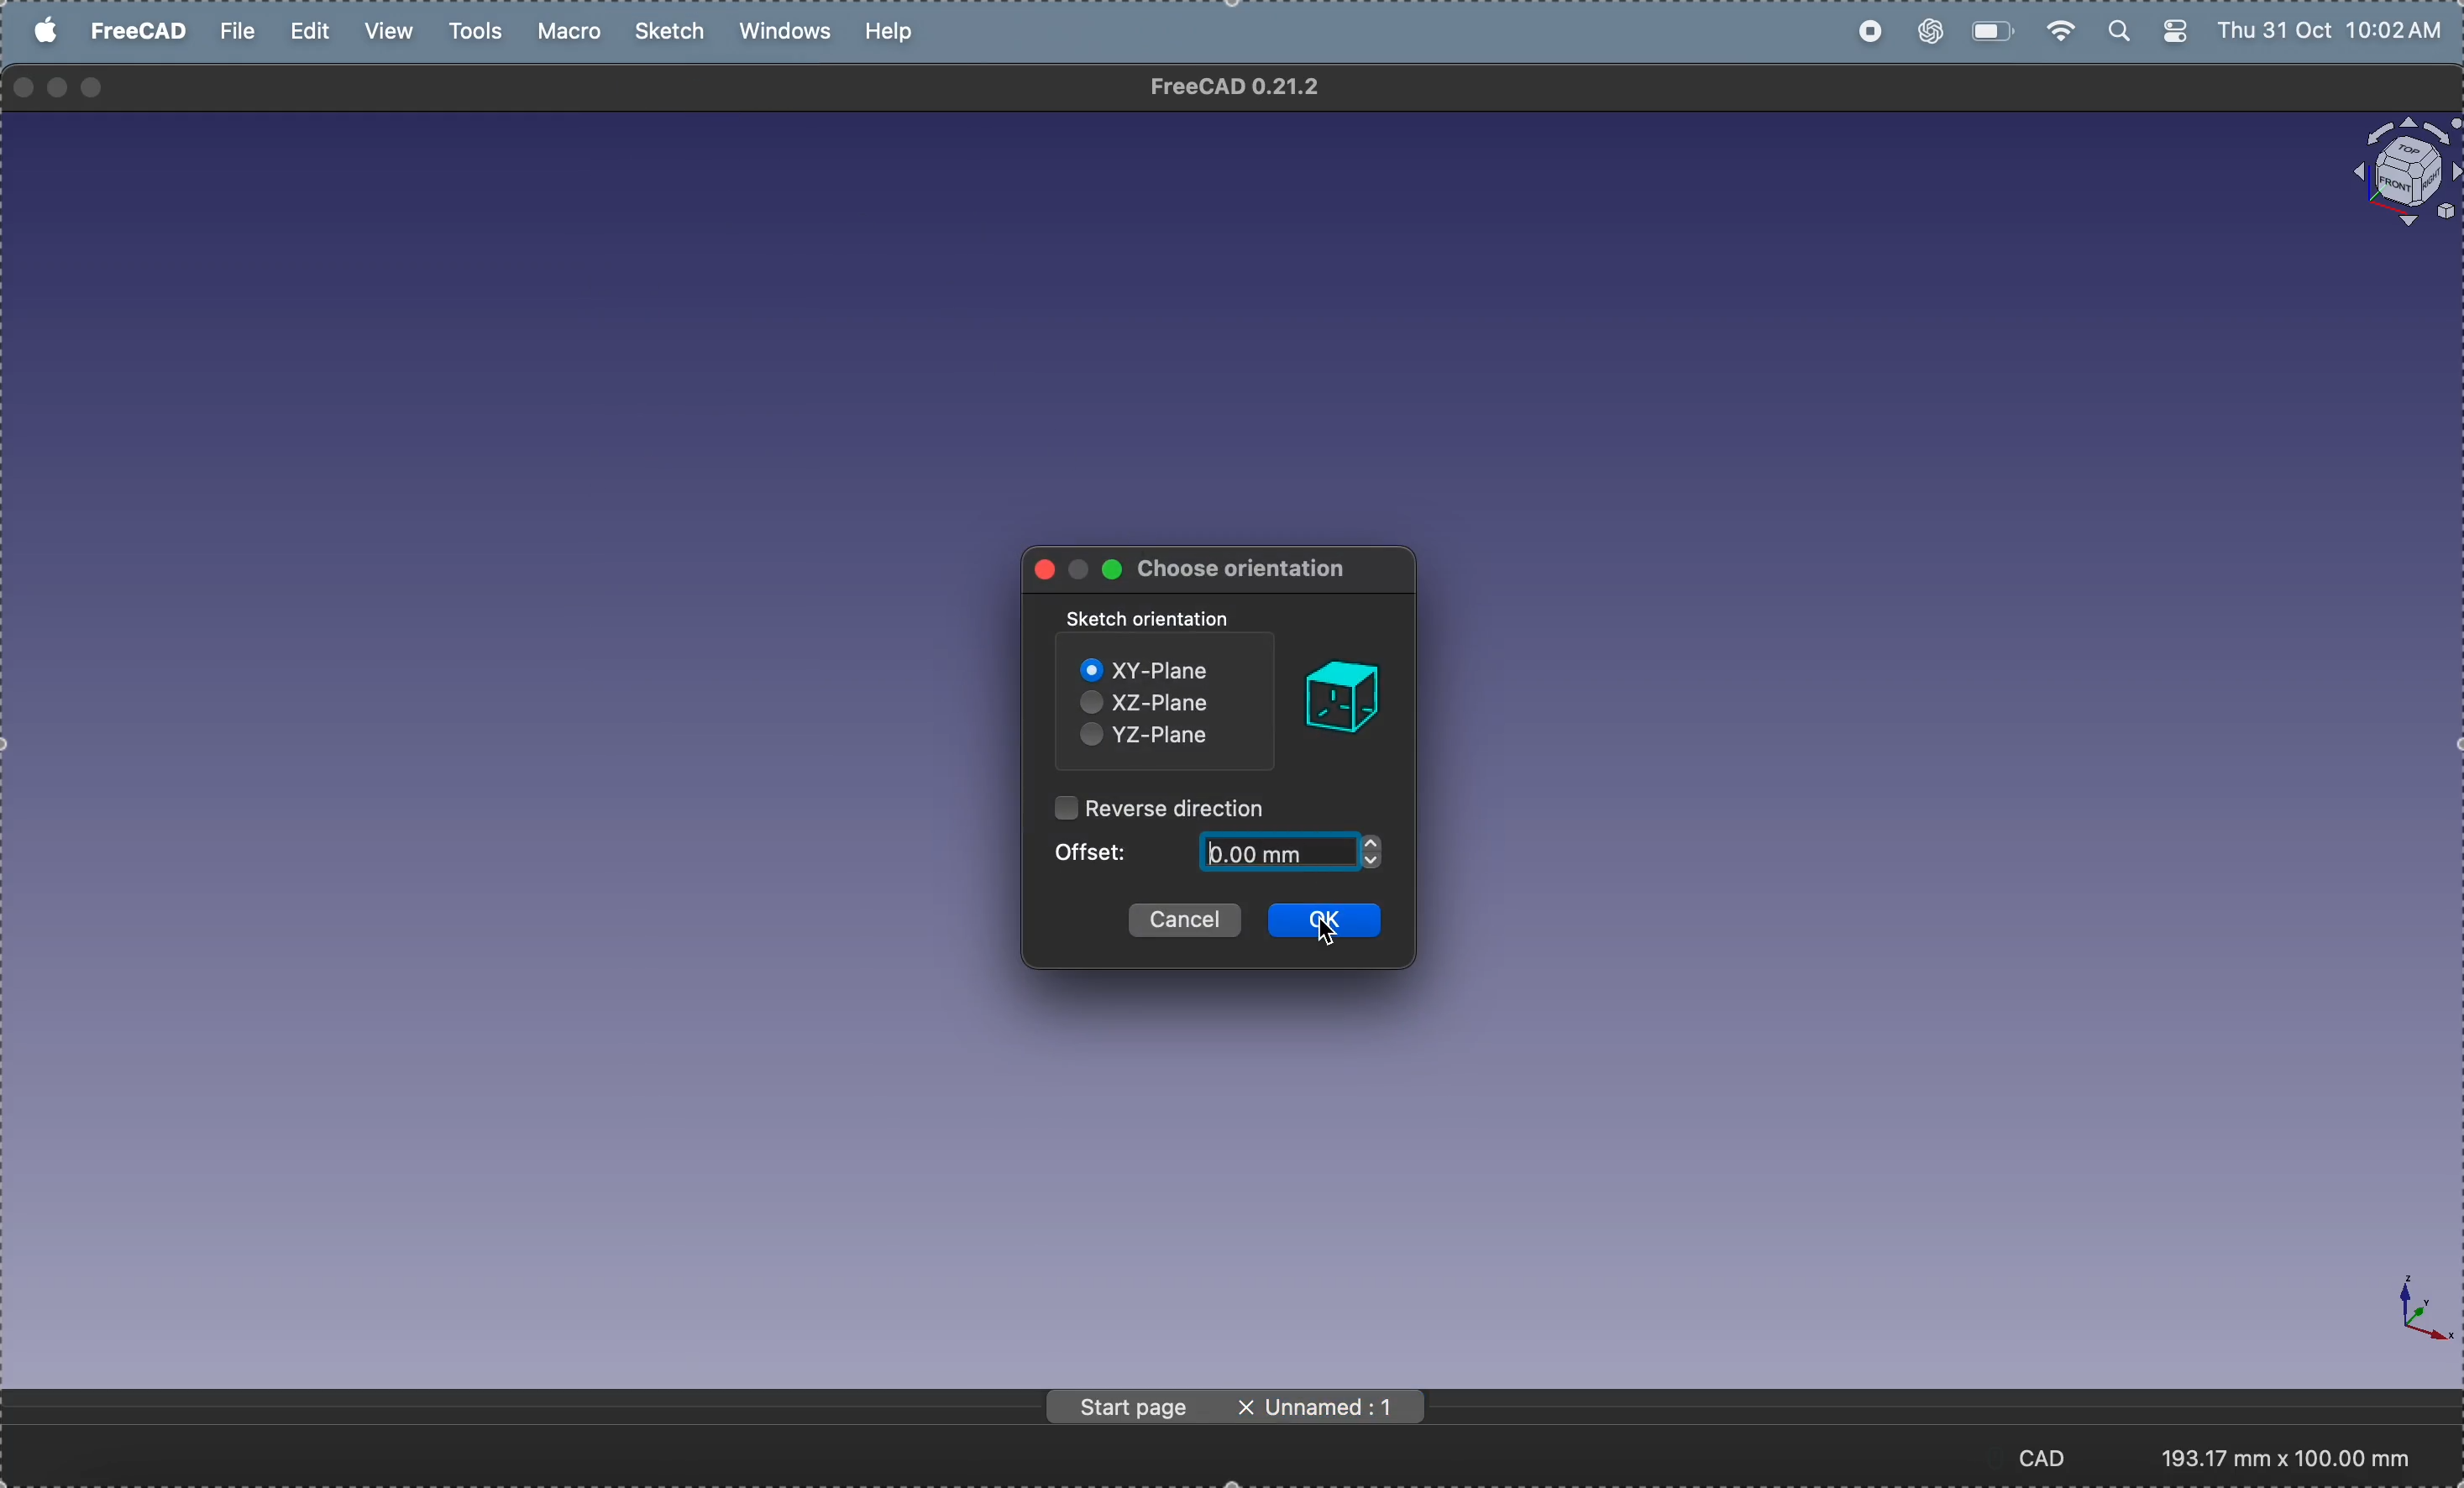 The width and height of the screenshot is (2464, 1488). I want to click on offset, so click(1099, 850).